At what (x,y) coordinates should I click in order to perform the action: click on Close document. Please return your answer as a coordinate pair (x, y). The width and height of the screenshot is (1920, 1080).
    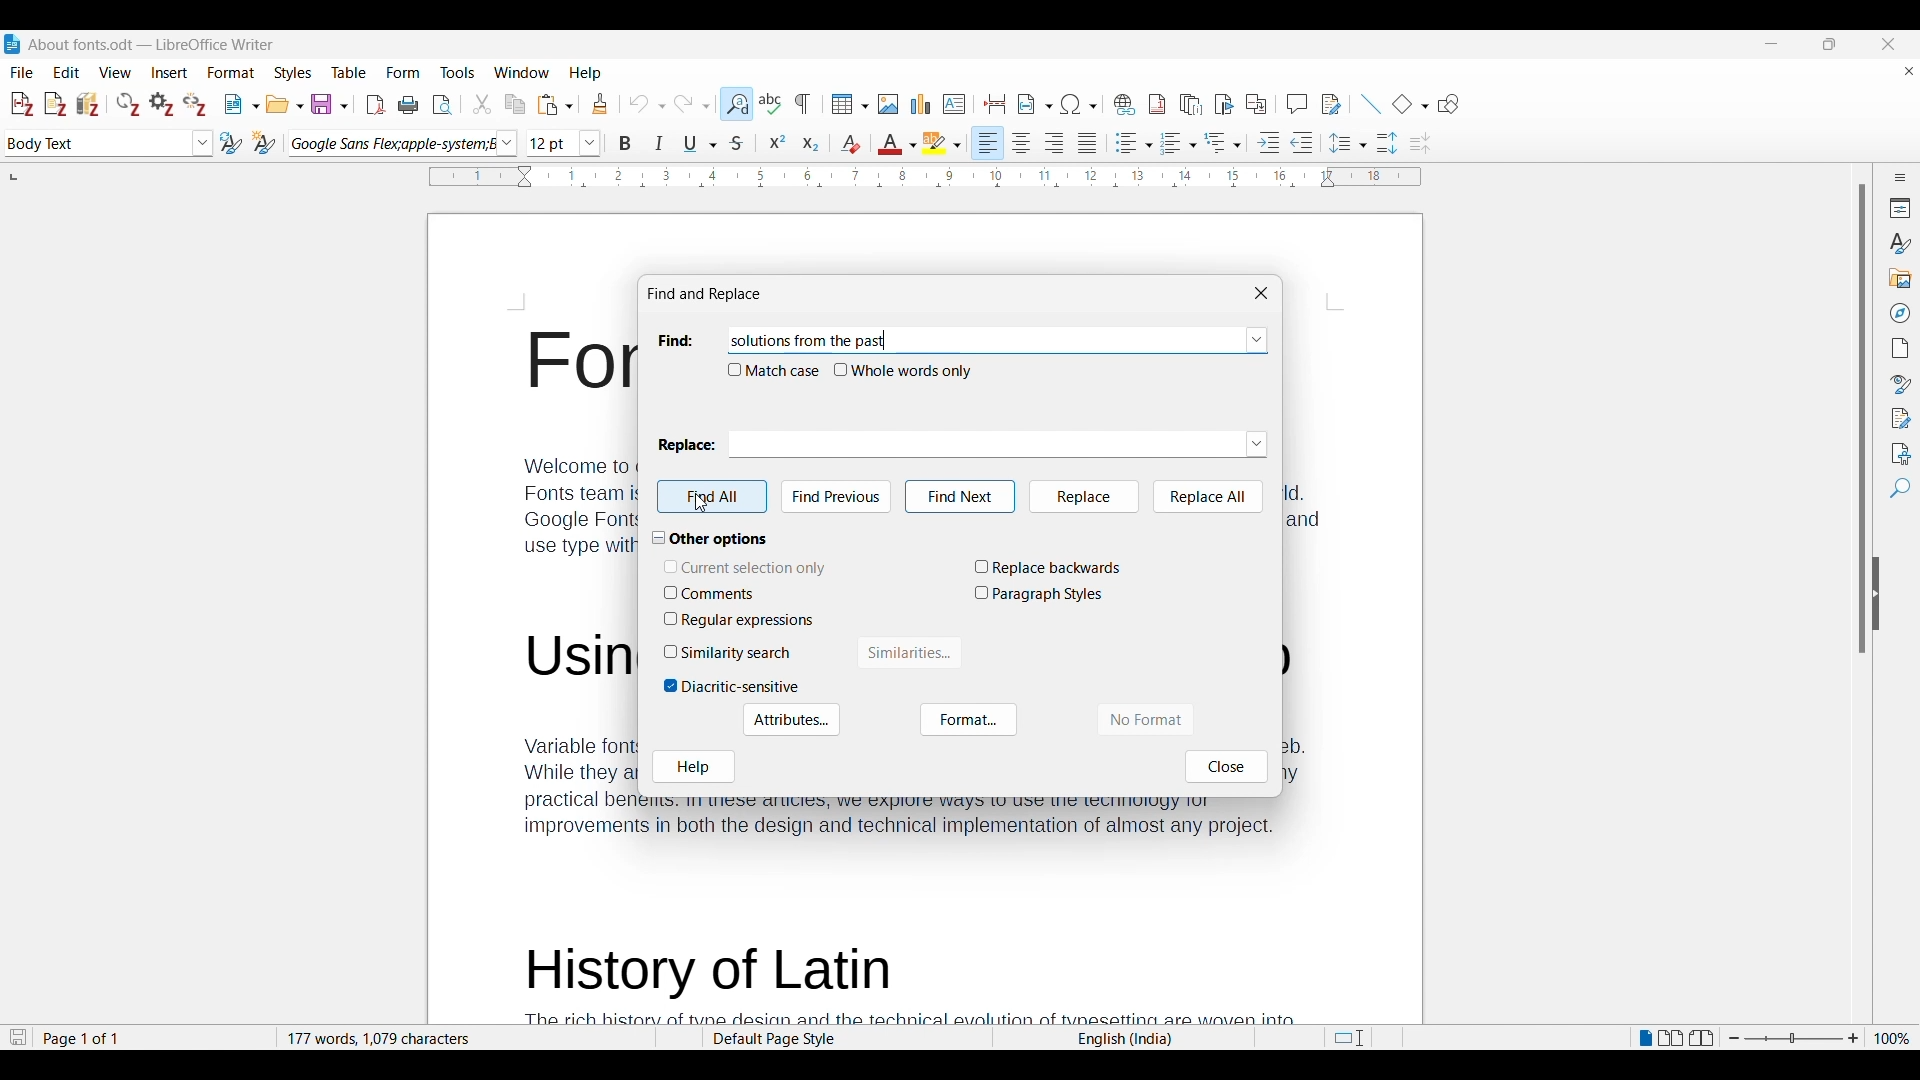
    Looking at the image, I should click on (1909, 70).